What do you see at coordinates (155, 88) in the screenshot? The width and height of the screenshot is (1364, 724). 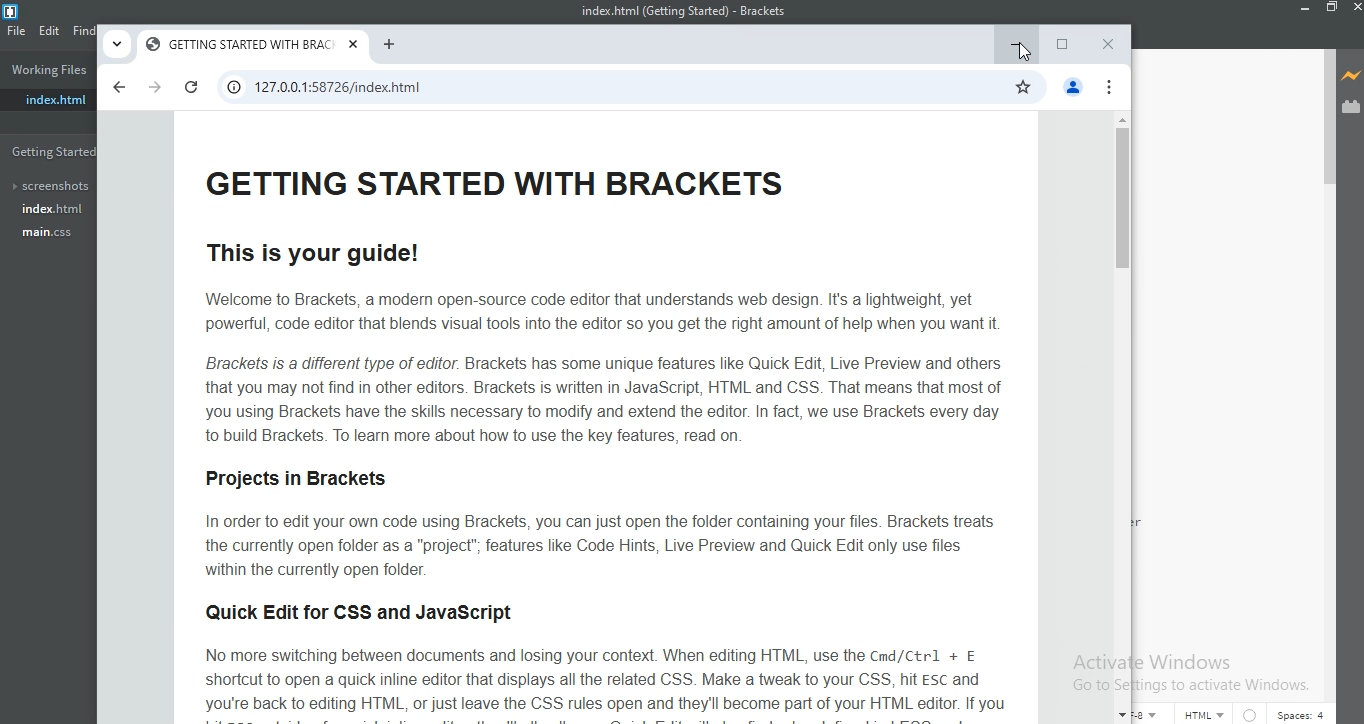 I see `next page` at bounding box center [155, 88].